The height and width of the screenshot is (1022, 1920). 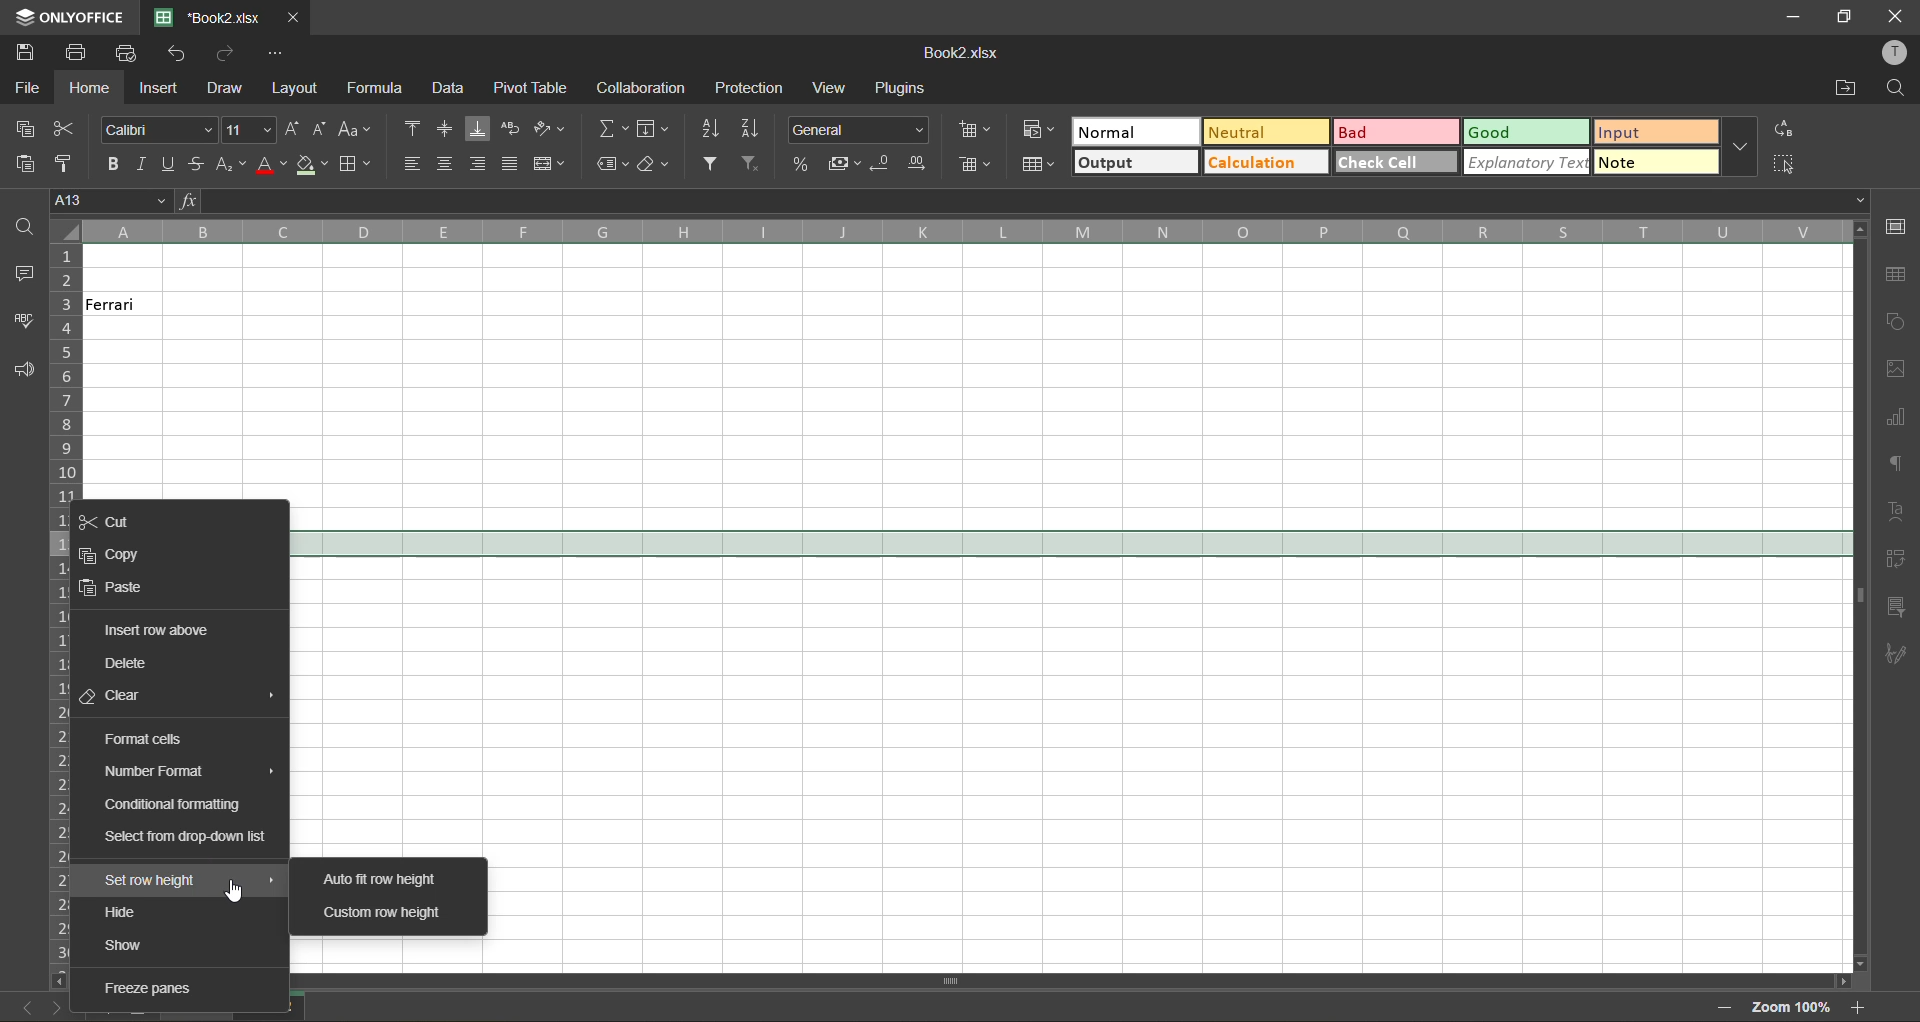 What do you see at coordinates (130, 54) in the screenshot?
I see `quick print` at bounding box center [130, 54].